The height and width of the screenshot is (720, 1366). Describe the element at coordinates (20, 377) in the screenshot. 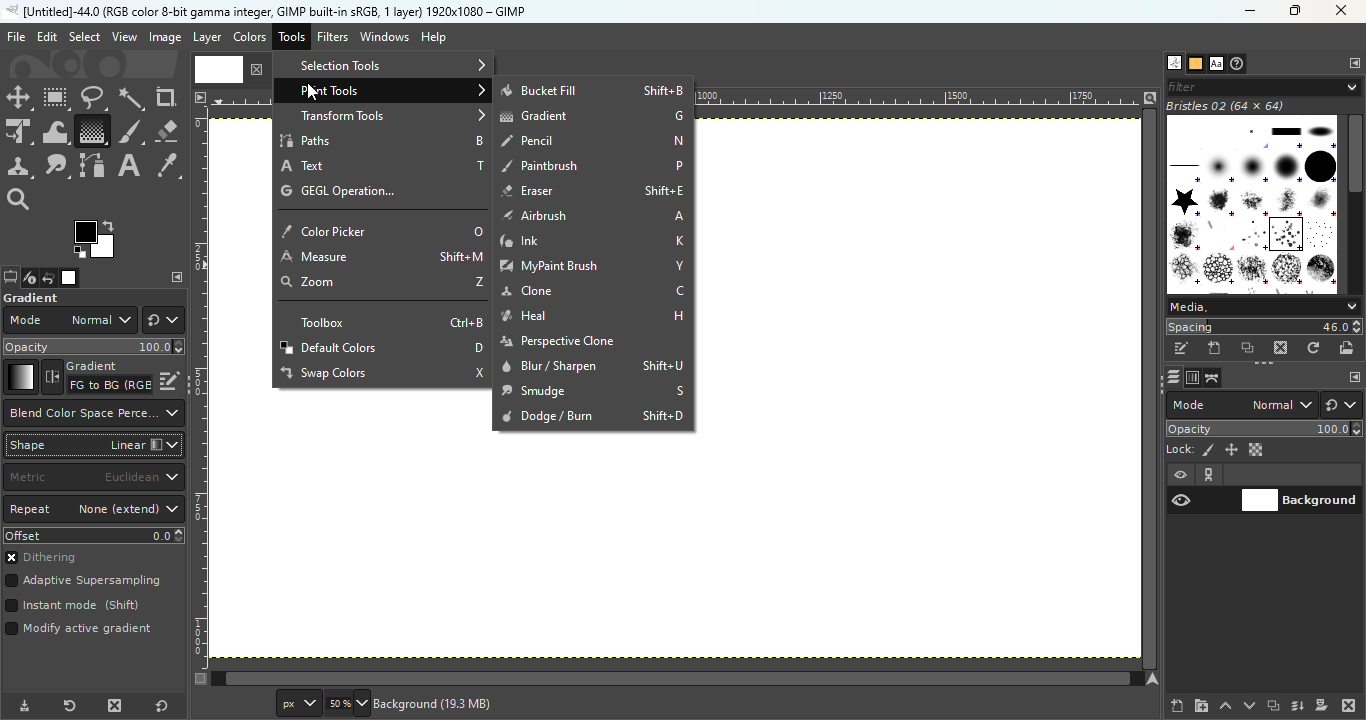

I see `Gradient` at that location.